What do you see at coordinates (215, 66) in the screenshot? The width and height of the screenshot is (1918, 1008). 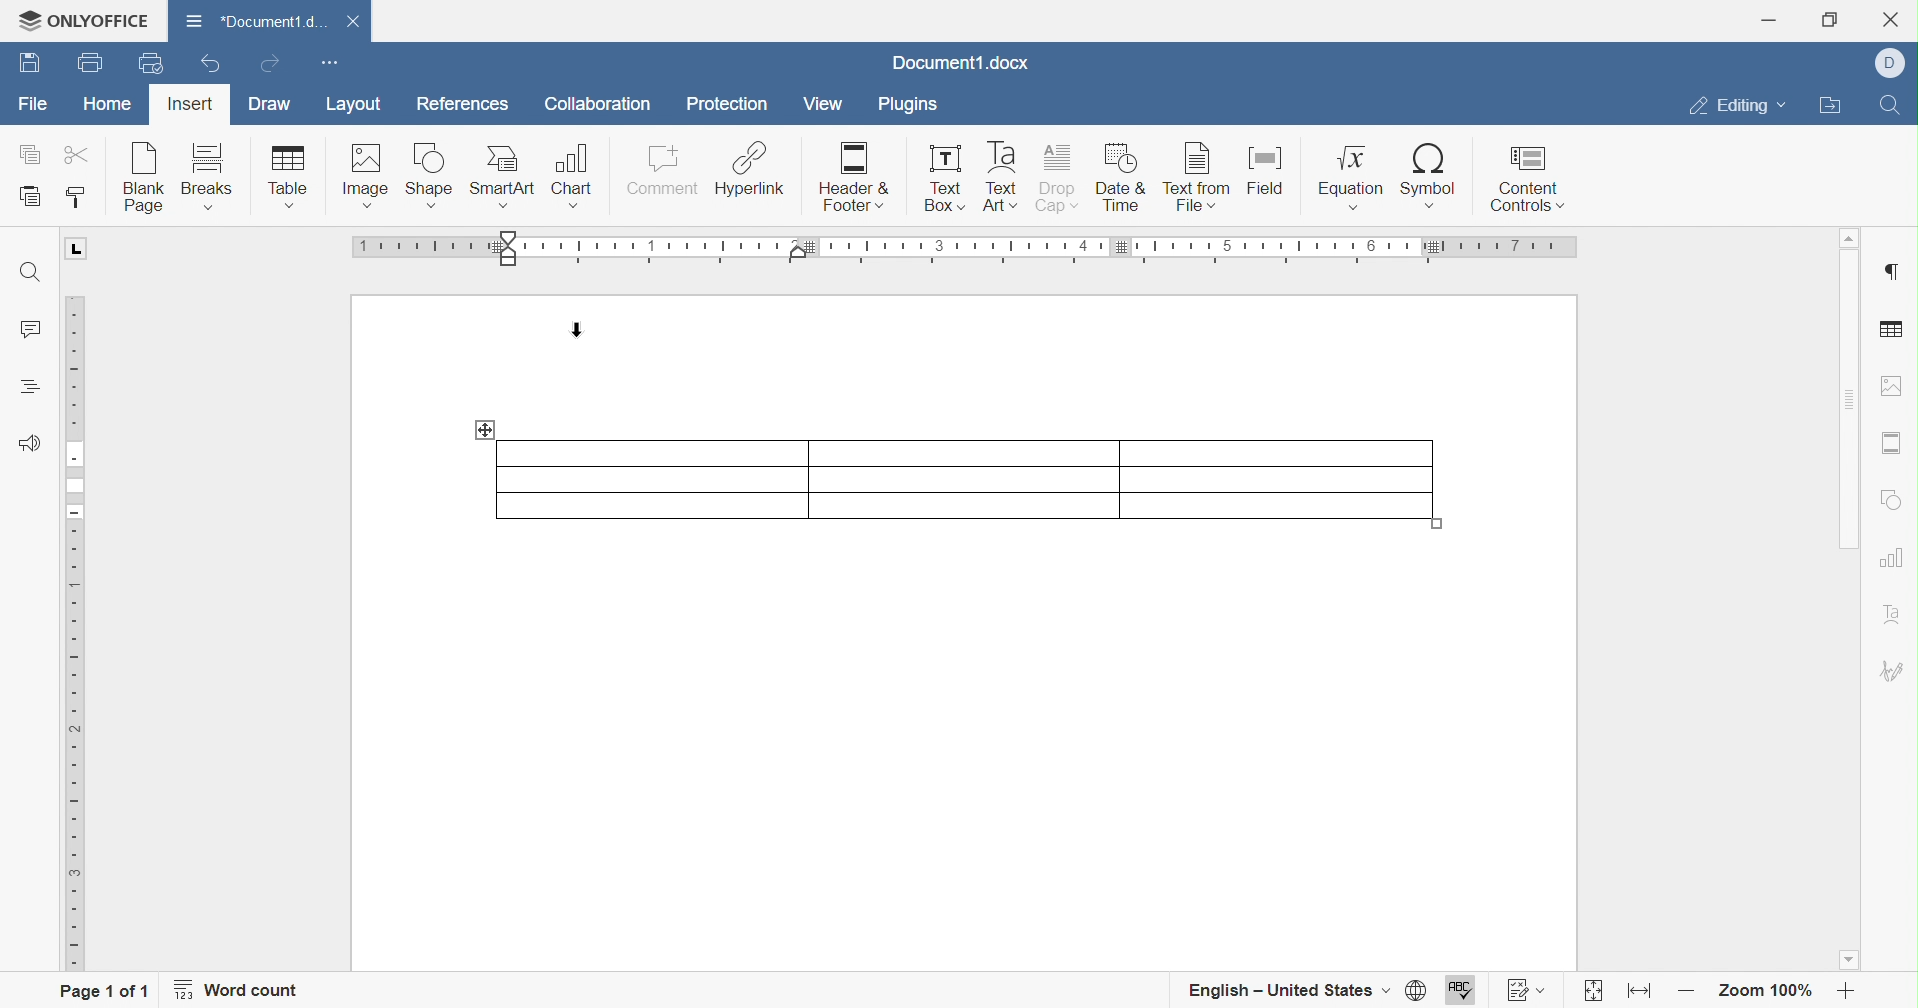 I see `Undo` at bounding box center [215, 66].